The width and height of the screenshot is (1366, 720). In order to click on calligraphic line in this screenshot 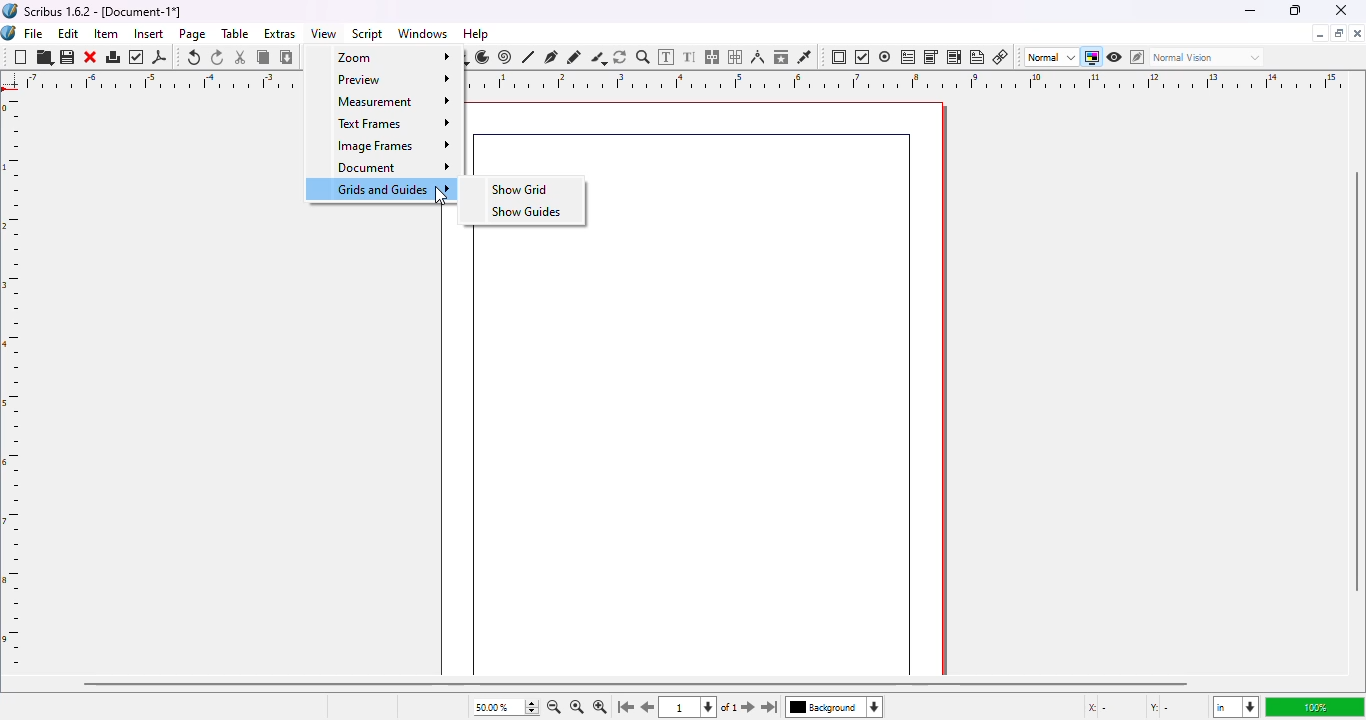, I will do `click(598, 58)`.